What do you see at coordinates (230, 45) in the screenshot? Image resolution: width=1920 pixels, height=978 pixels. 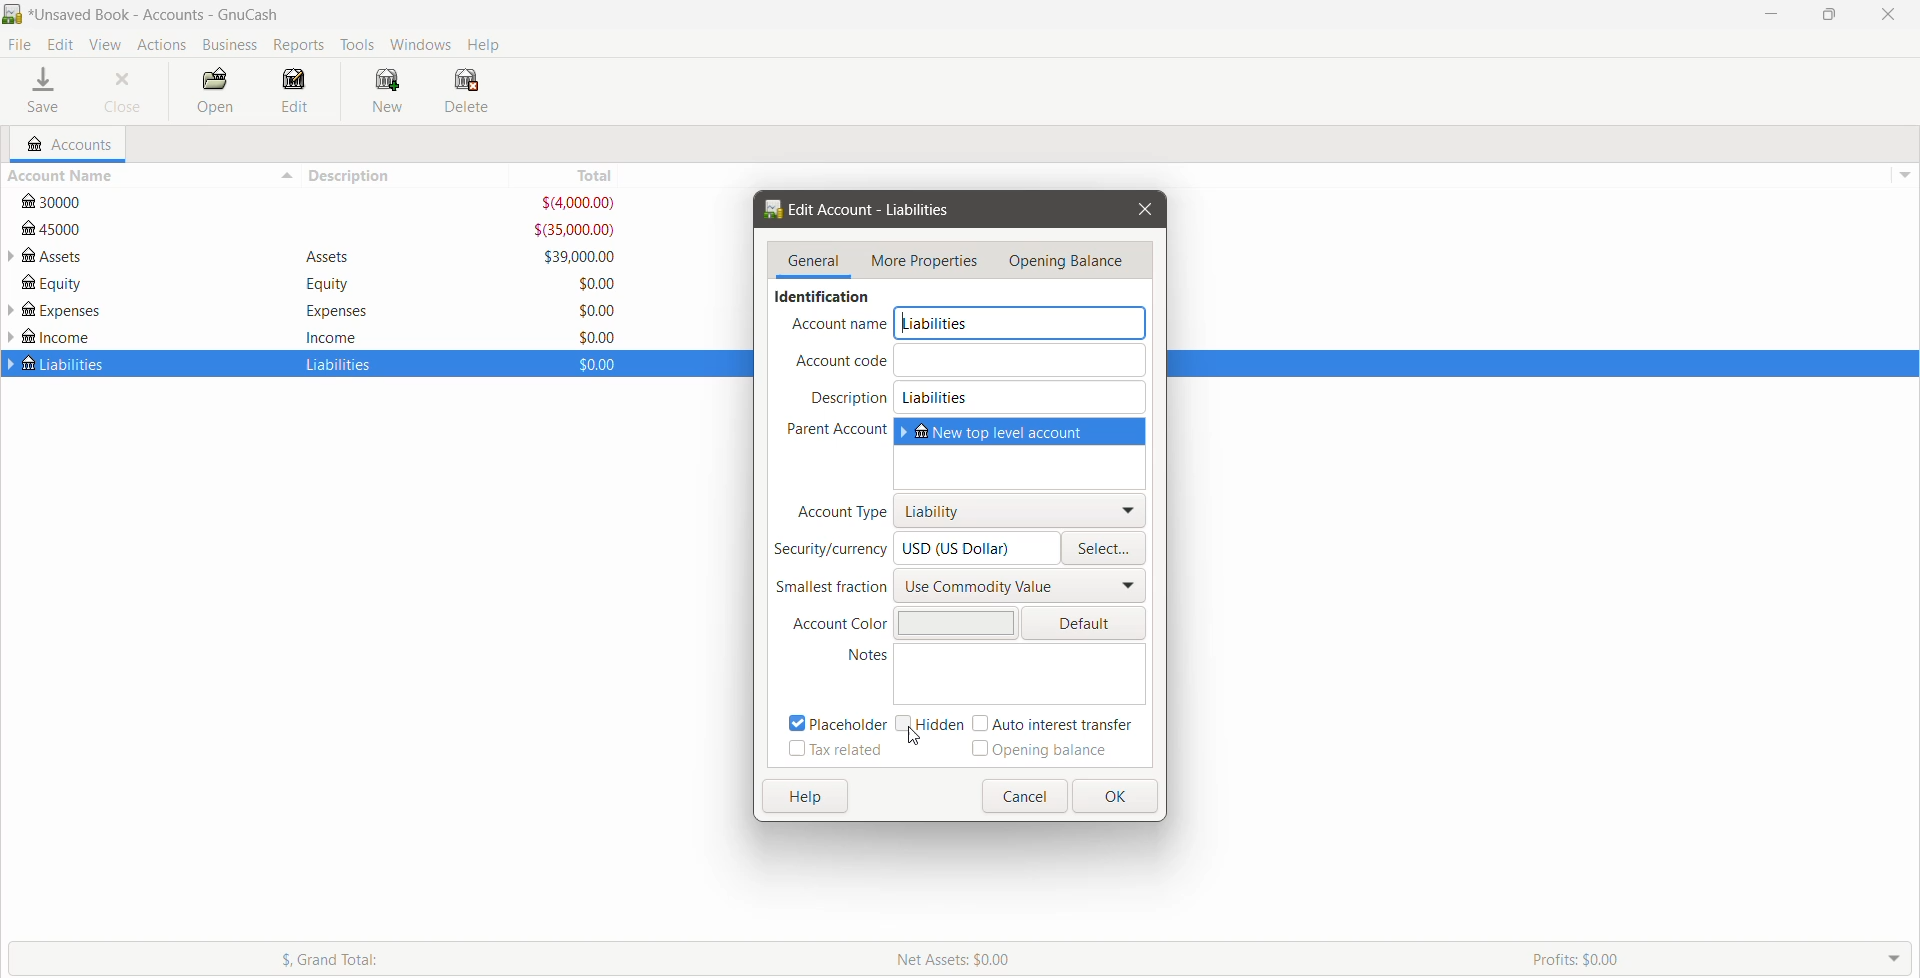 I see `Business` at bounding box center [230, 45].